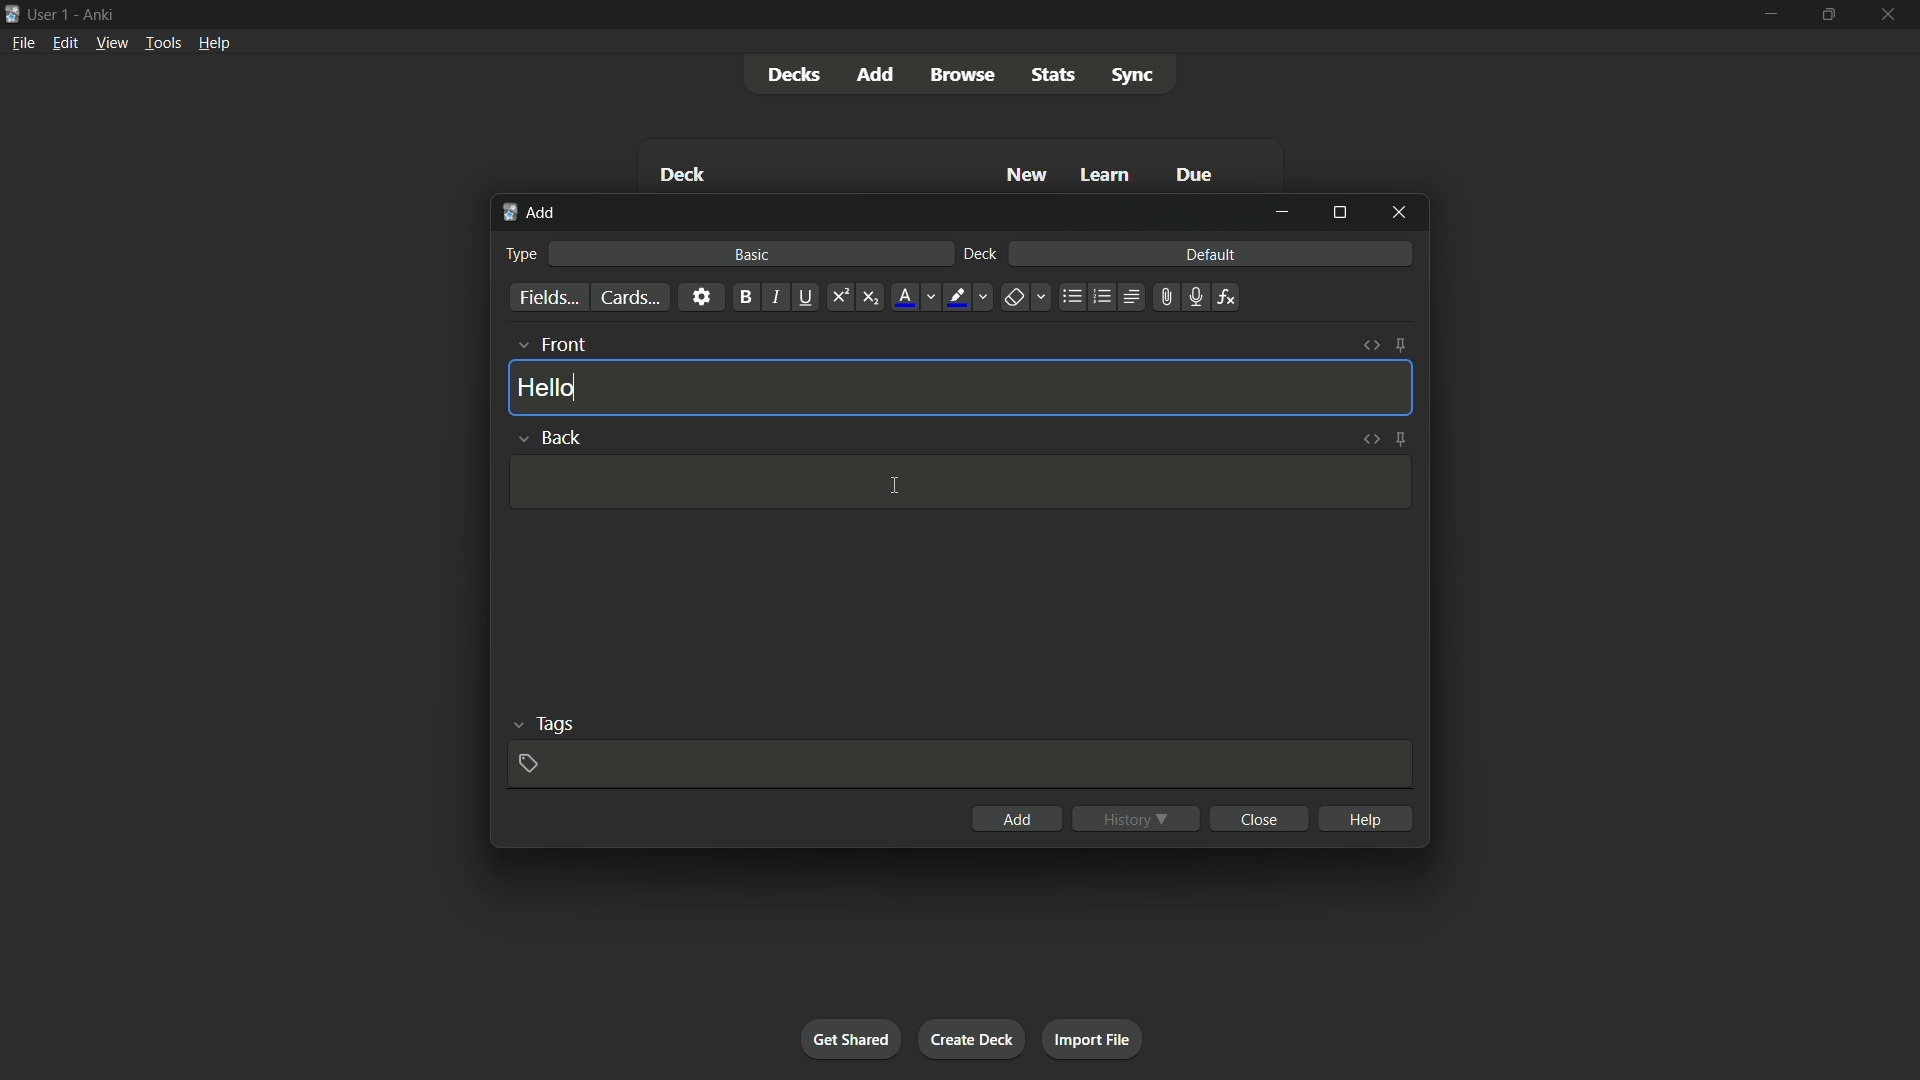 The height and width of the screenshot is (1080, 1920). I want to click on front, so click(550, 345).